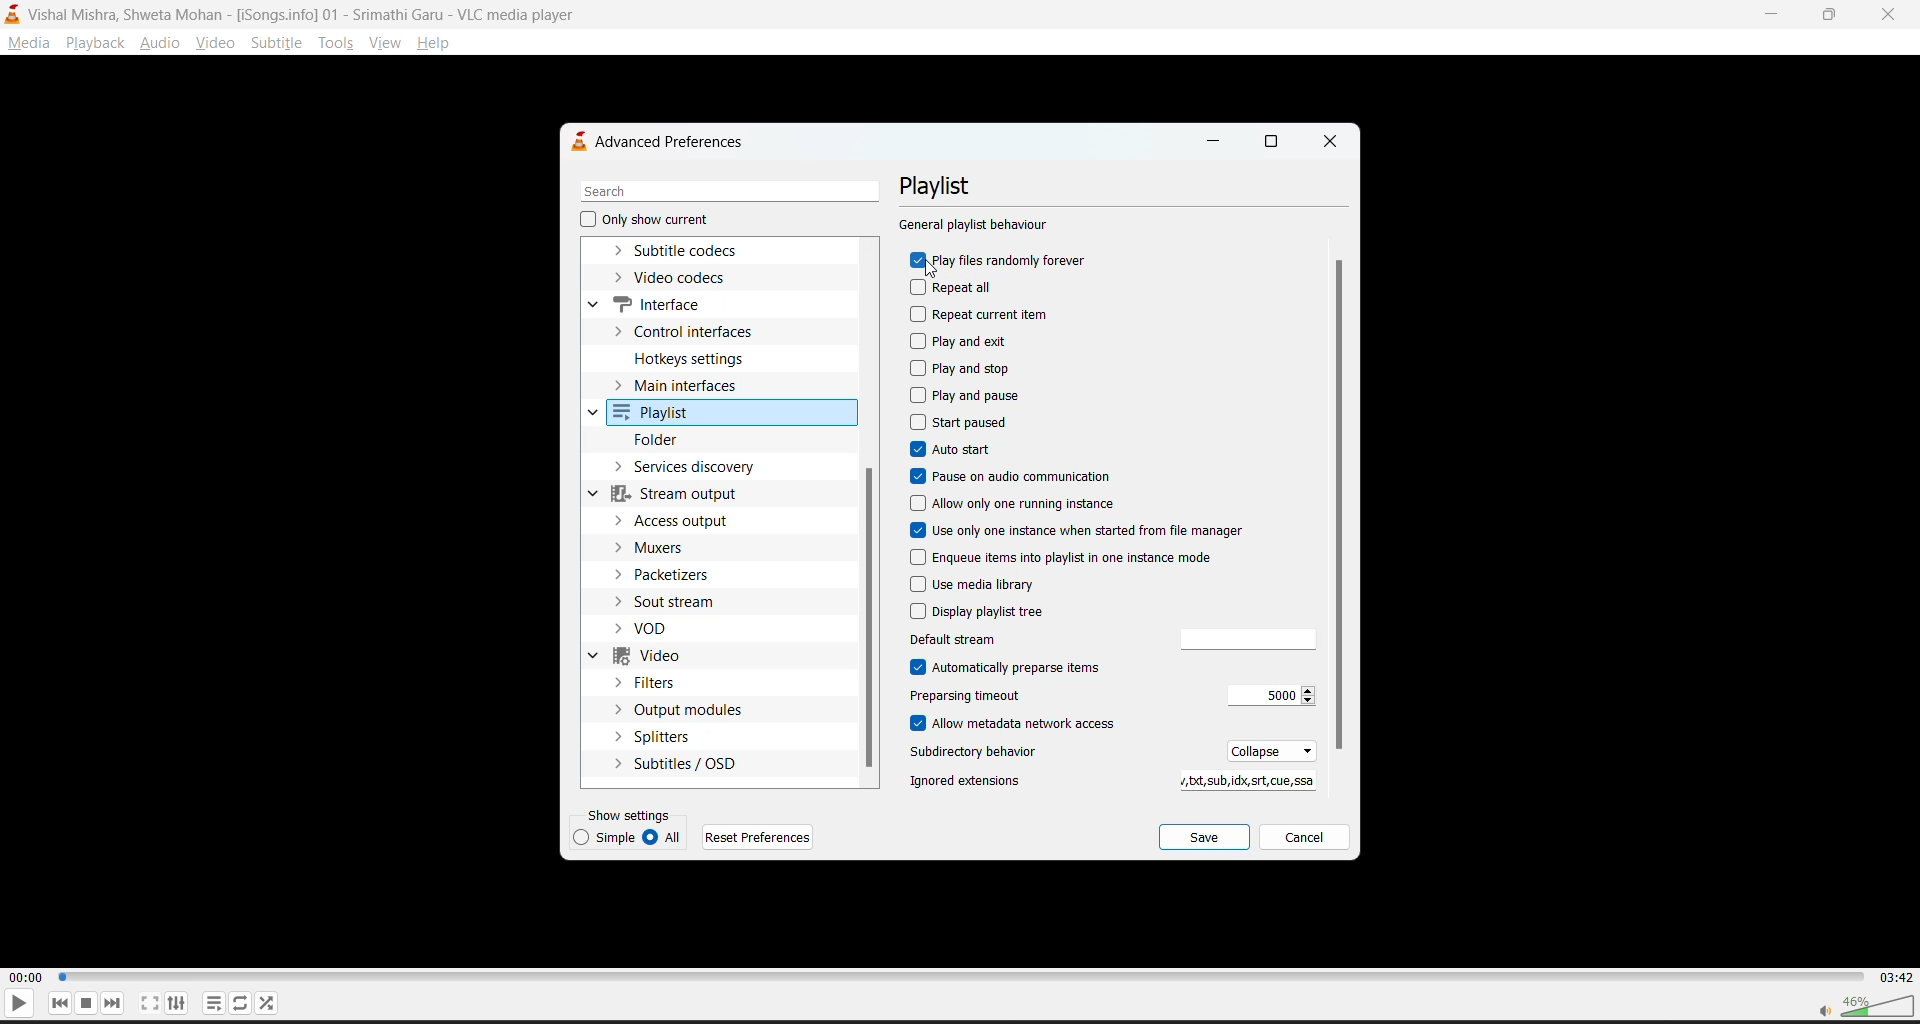 This screenshot has width=1920, height=1024. What do you see at coordinates (83, 1001) in the screenshot?
I see `stop` at bounding box center [83, 1001].